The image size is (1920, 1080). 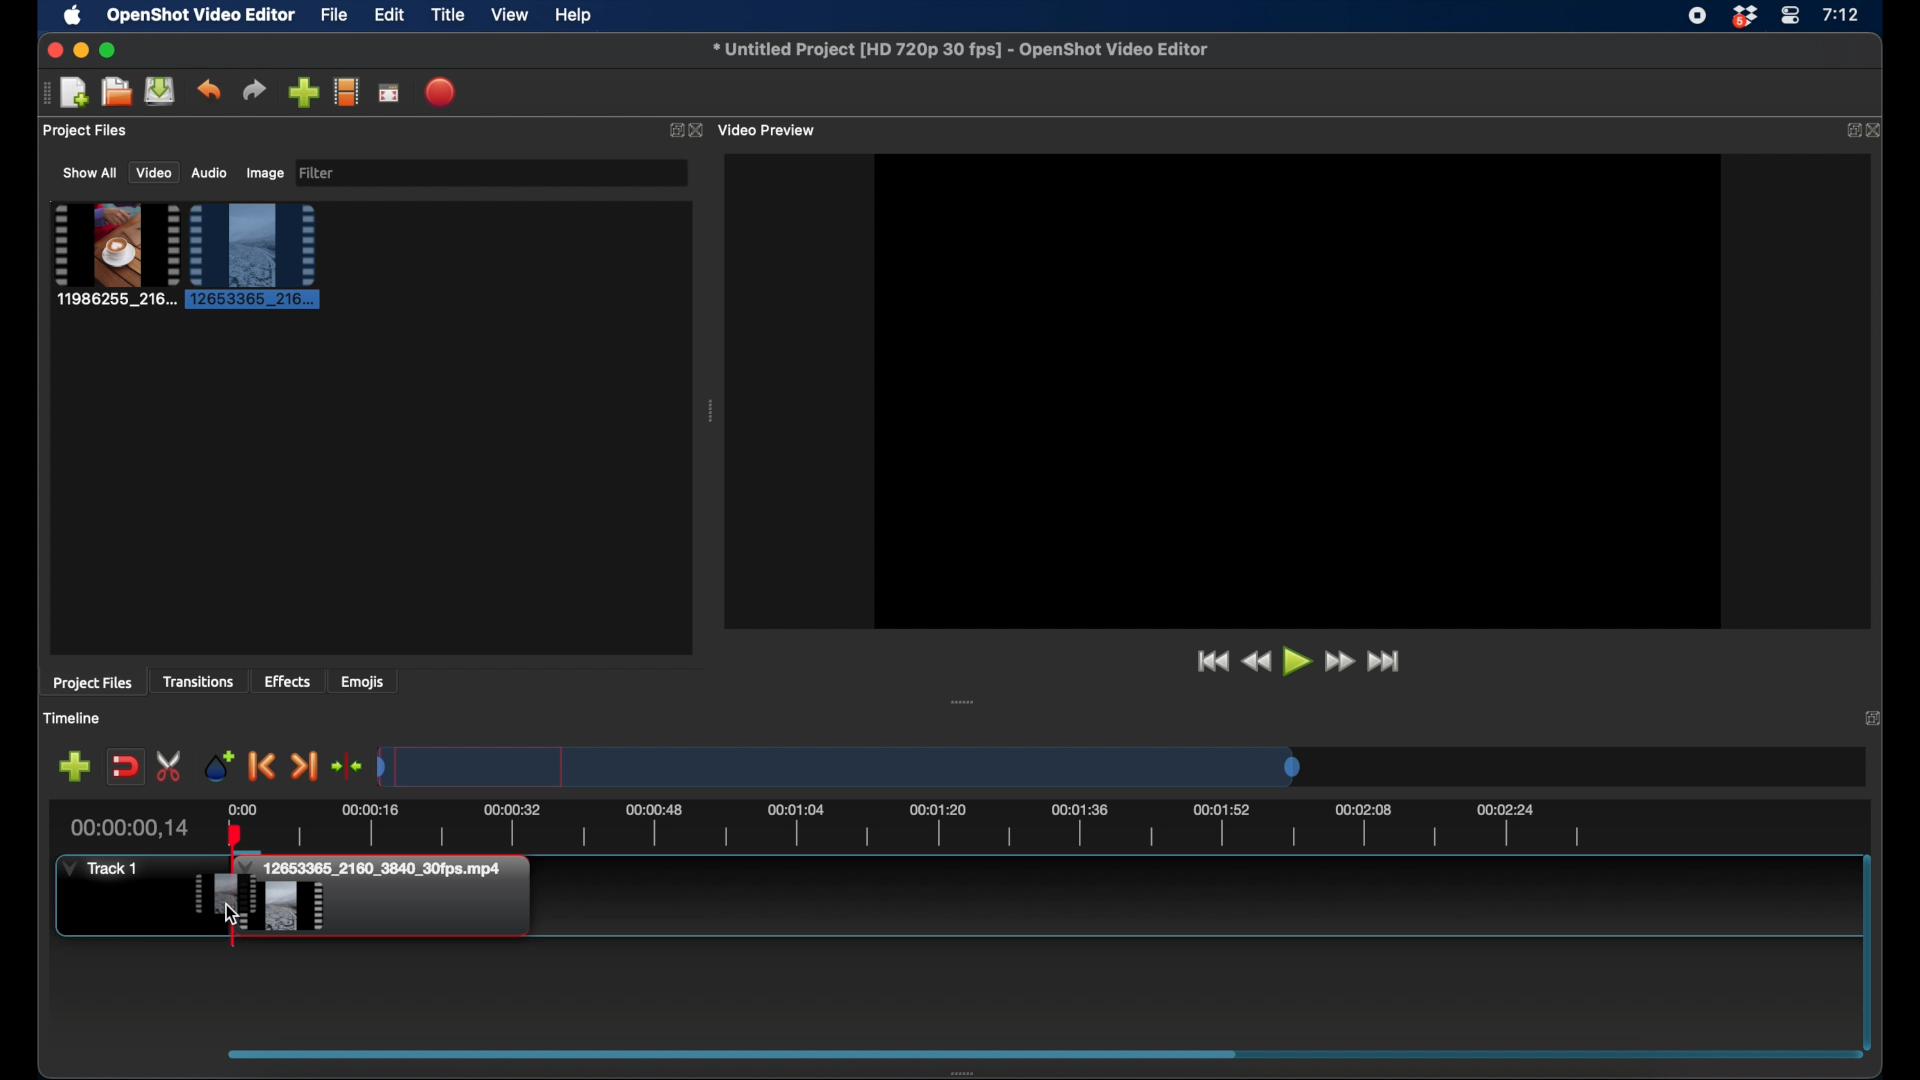 I want to click on redo, so click(x=254, y=90).